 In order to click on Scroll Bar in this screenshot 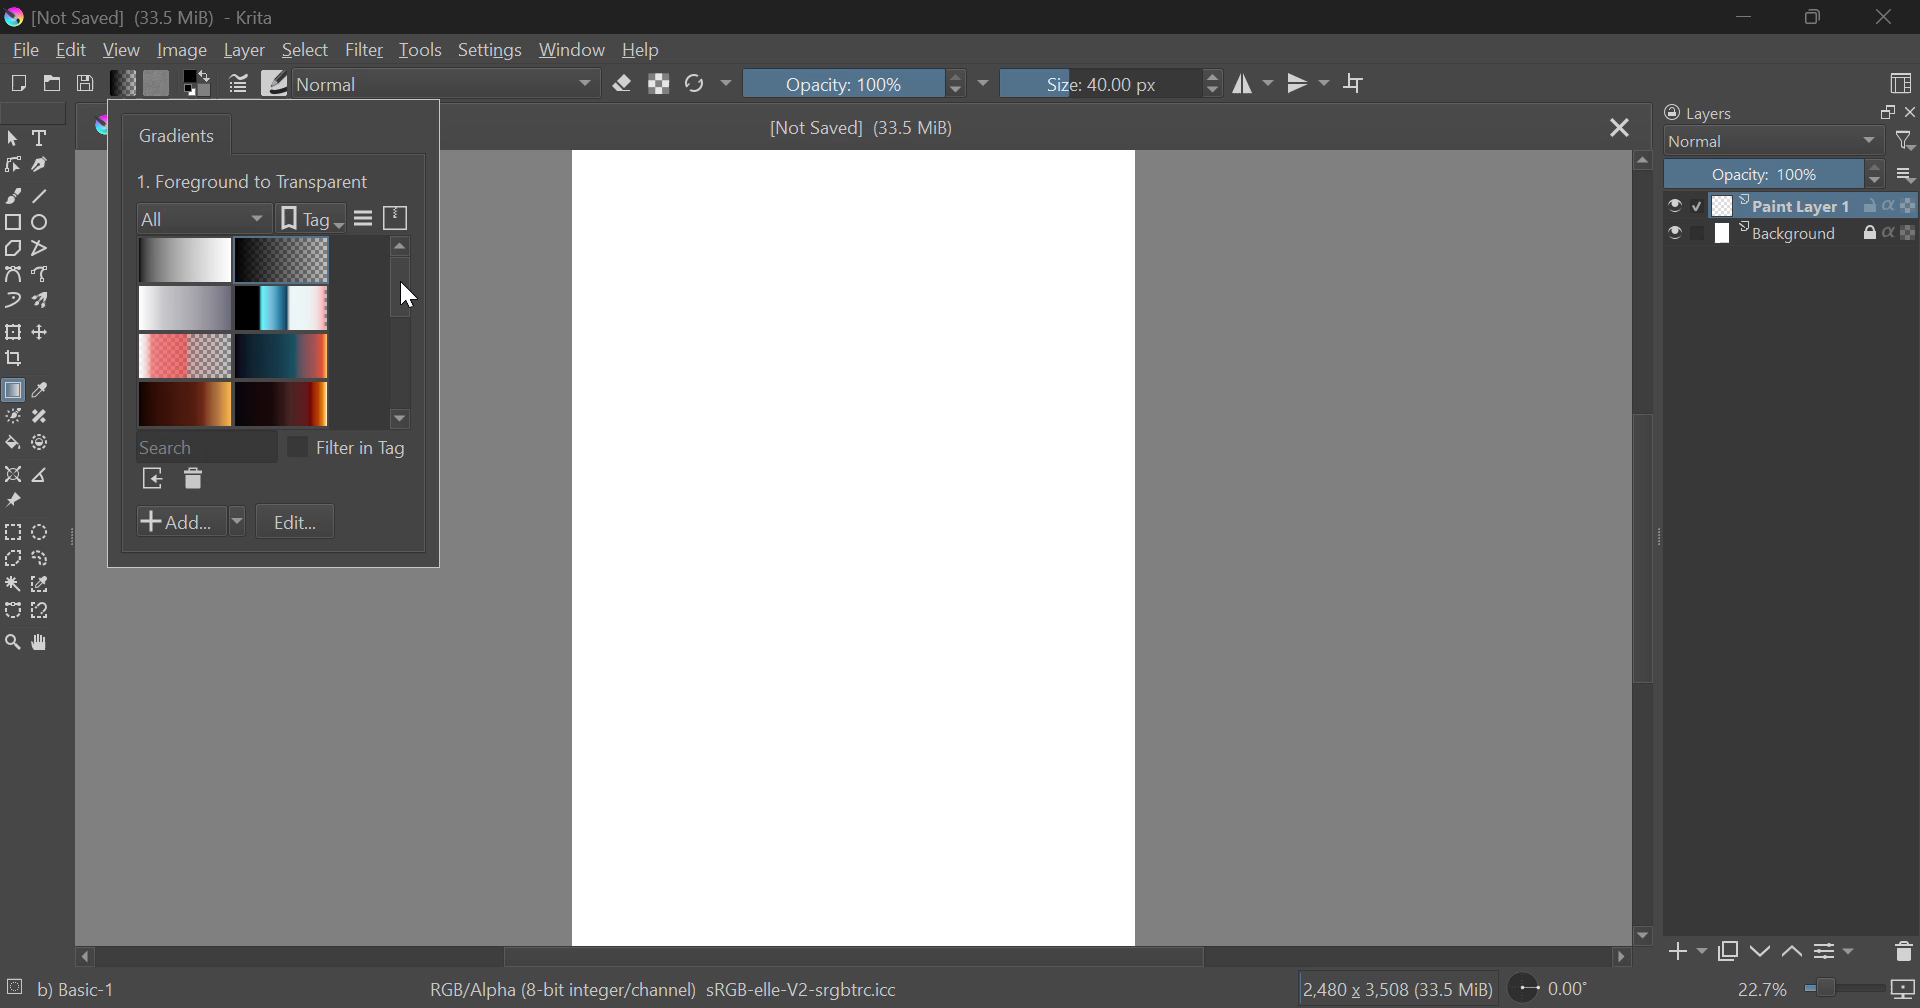, I will do `click(1639, 550)`.